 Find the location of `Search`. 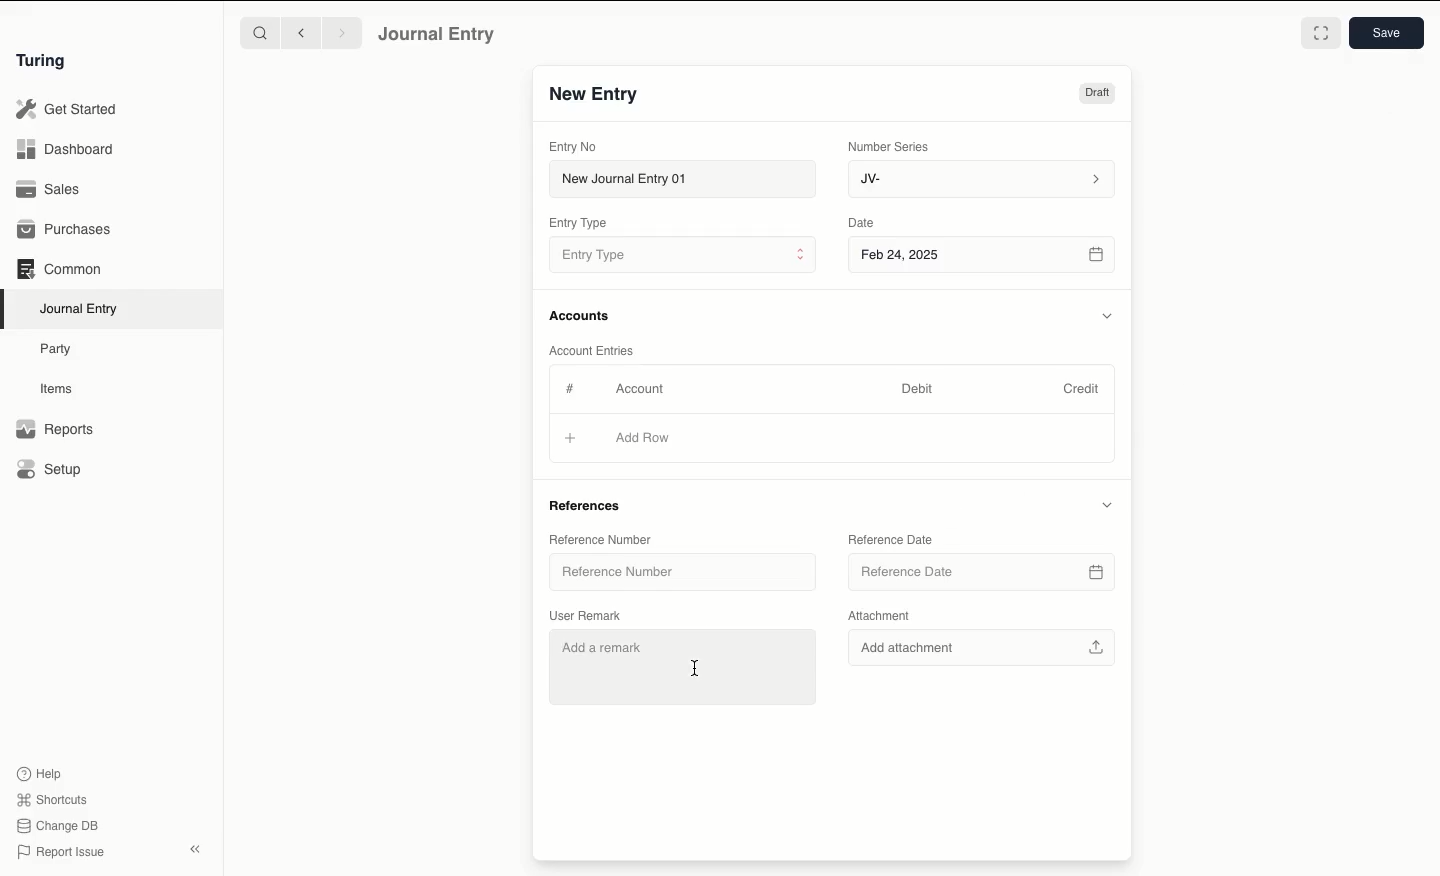

Search is located at coordinates (259, 32).